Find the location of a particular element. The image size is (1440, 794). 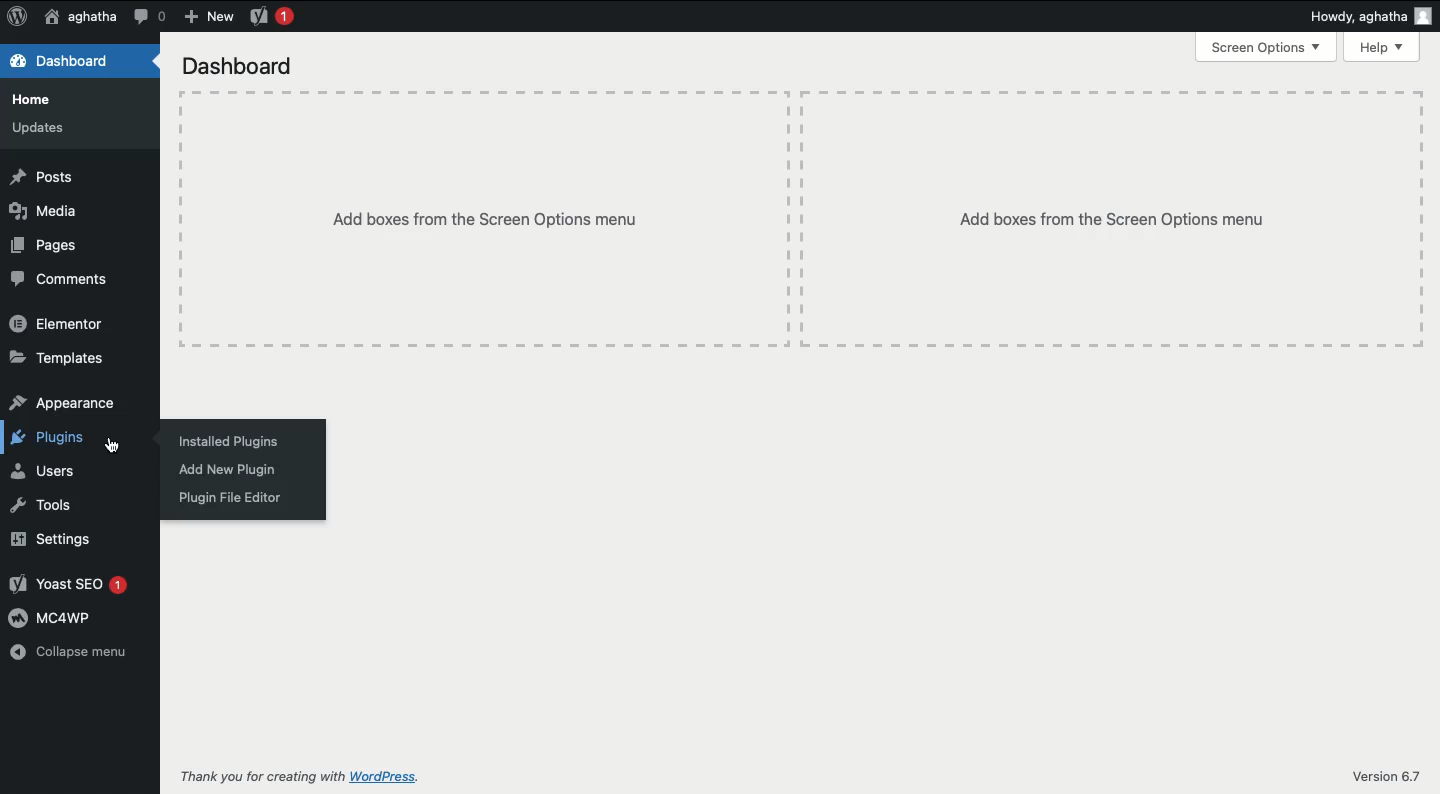

MC4WP is located at coordinates (55, 619).